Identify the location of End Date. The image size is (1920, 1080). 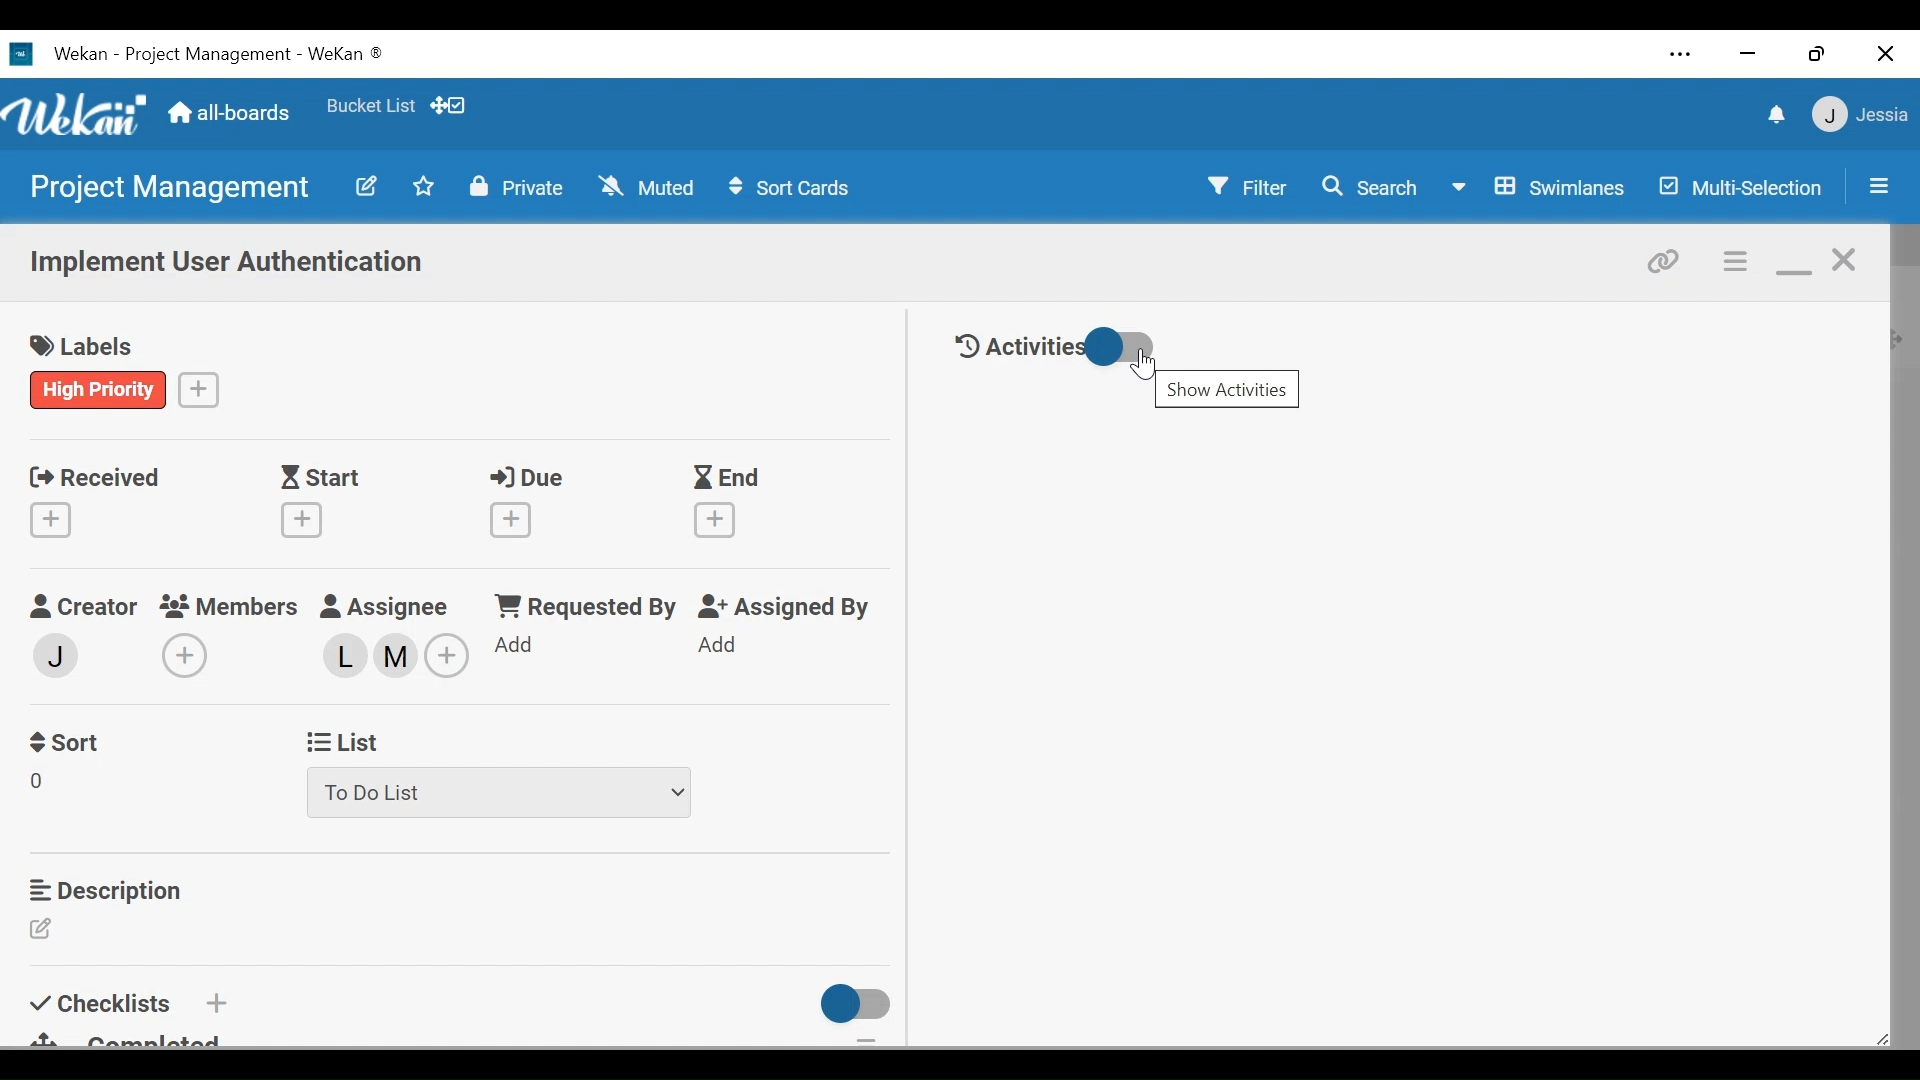
(734, 478).